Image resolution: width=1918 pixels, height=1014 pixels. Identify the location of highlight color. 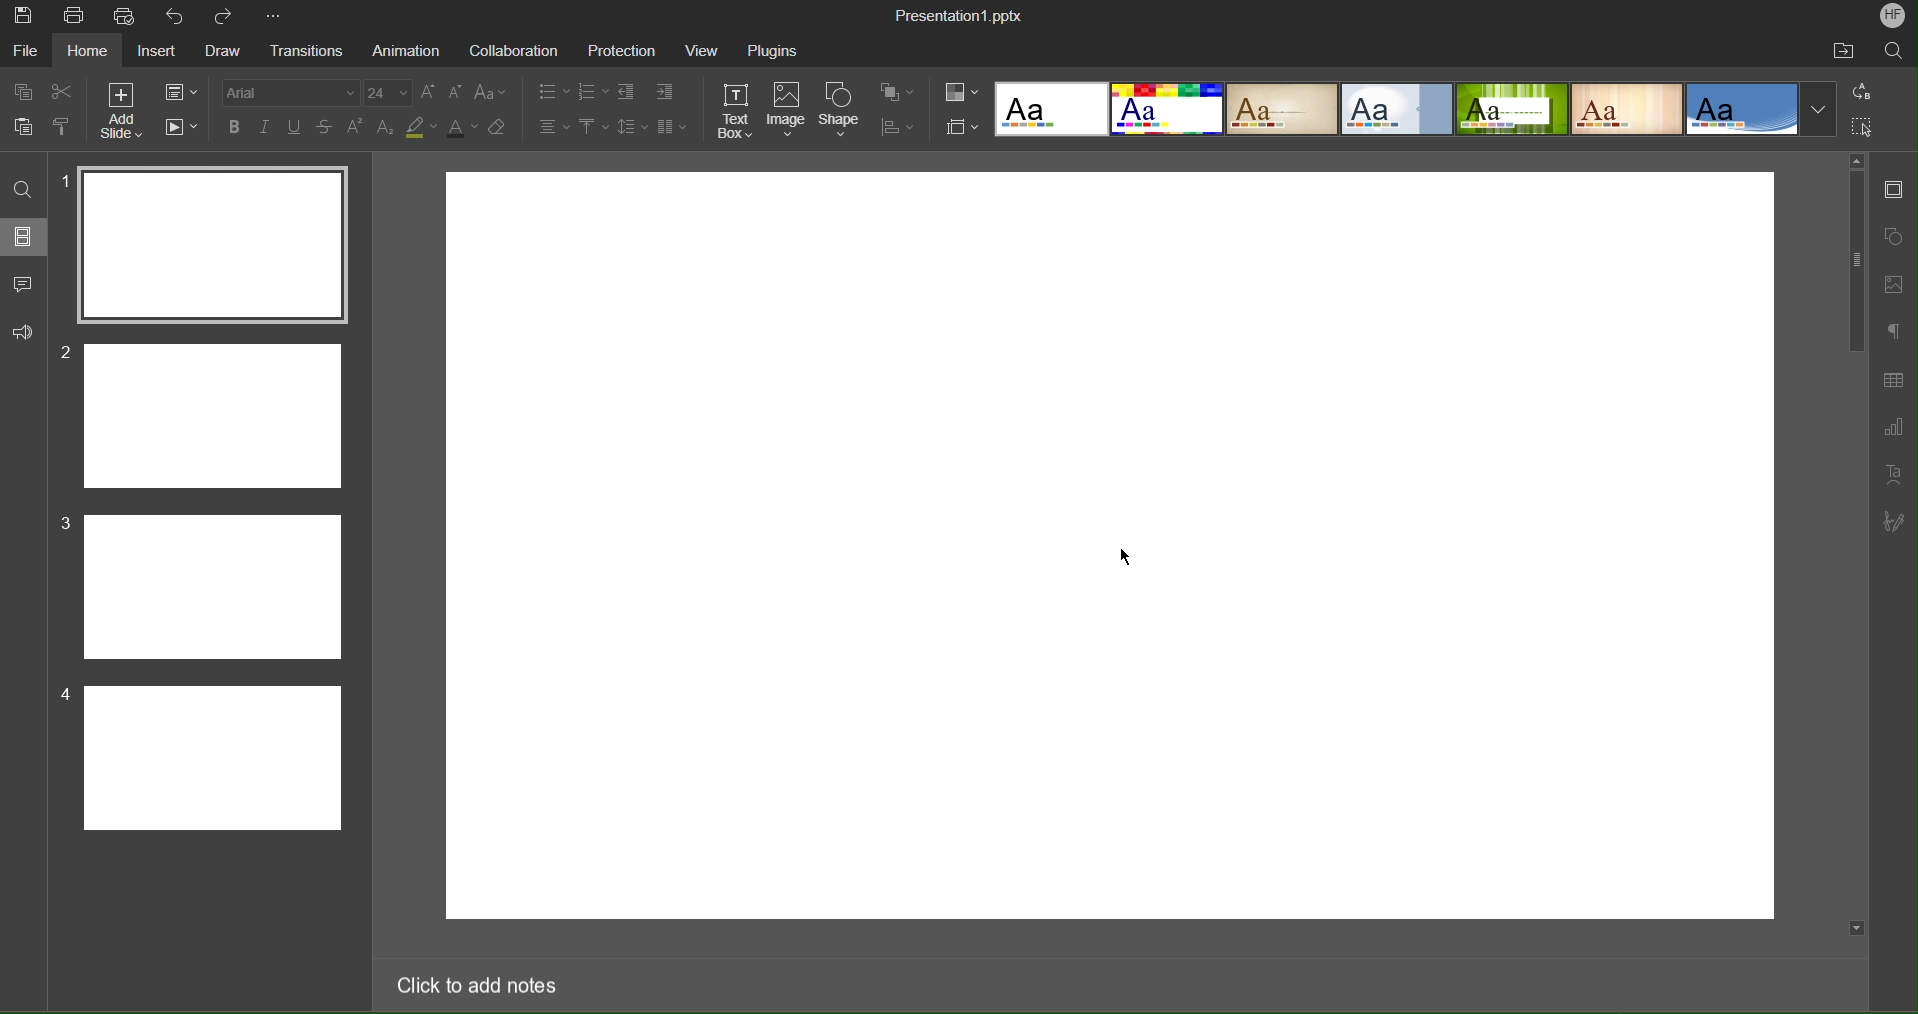
(421, 130).